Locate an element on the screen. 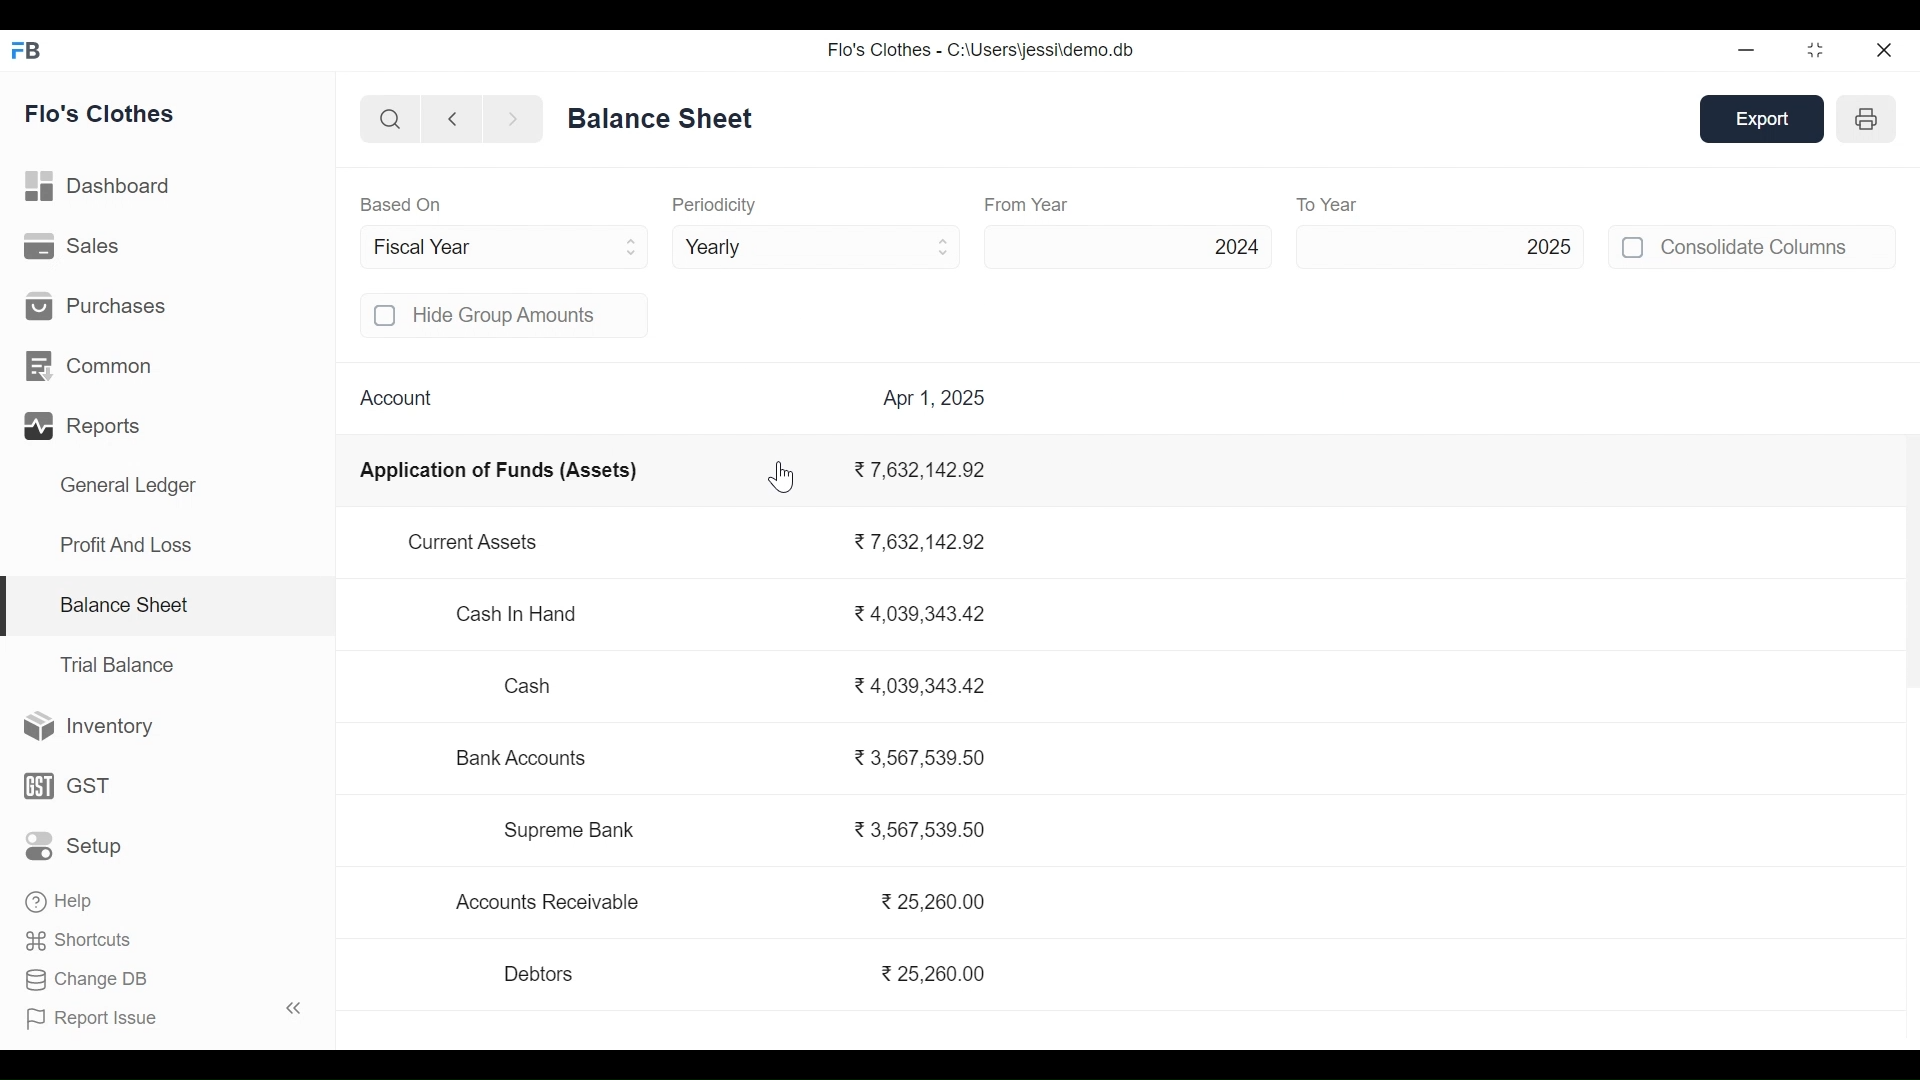 Image resolution: width=1920 pixels, height=1080 pixels. General Ledger is located at coordinates (128, 488).